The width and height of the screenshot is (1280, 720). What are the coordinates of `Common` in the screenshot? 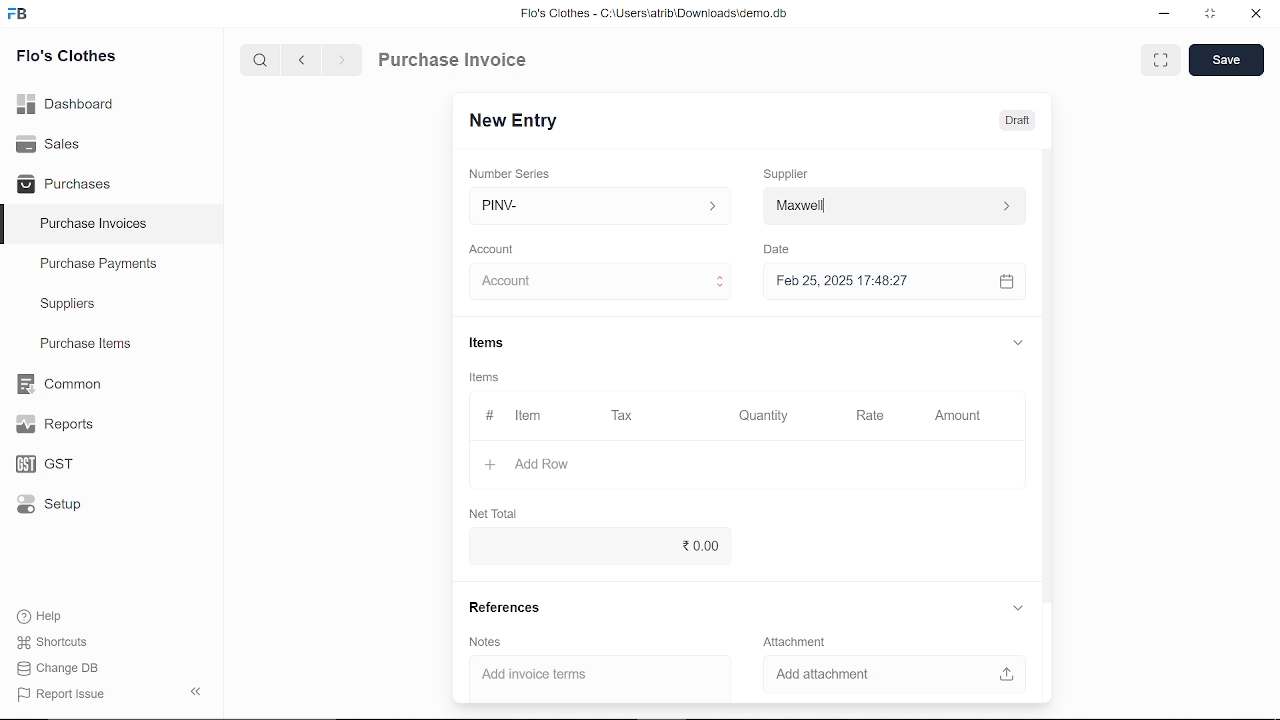 It's located at (61, 384).